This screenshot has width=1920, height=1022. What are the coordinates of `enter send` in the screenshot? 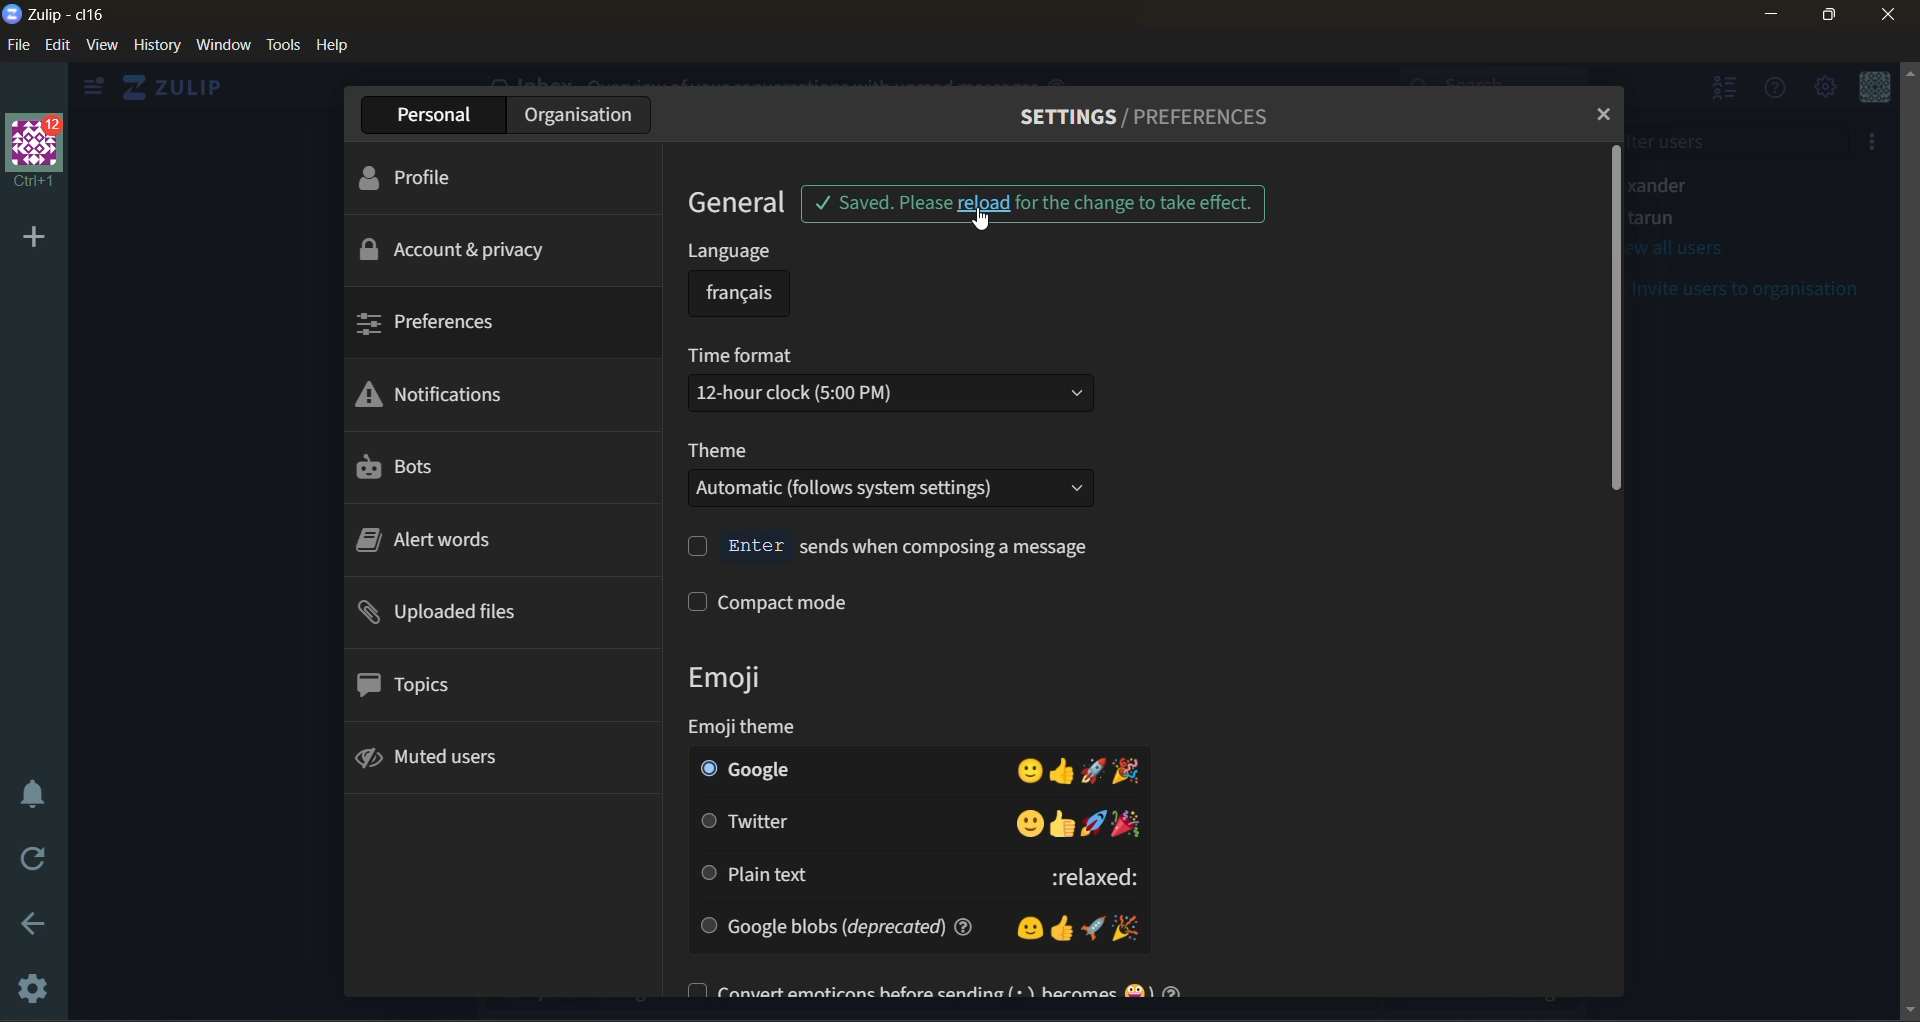 It's located at (898, 546).